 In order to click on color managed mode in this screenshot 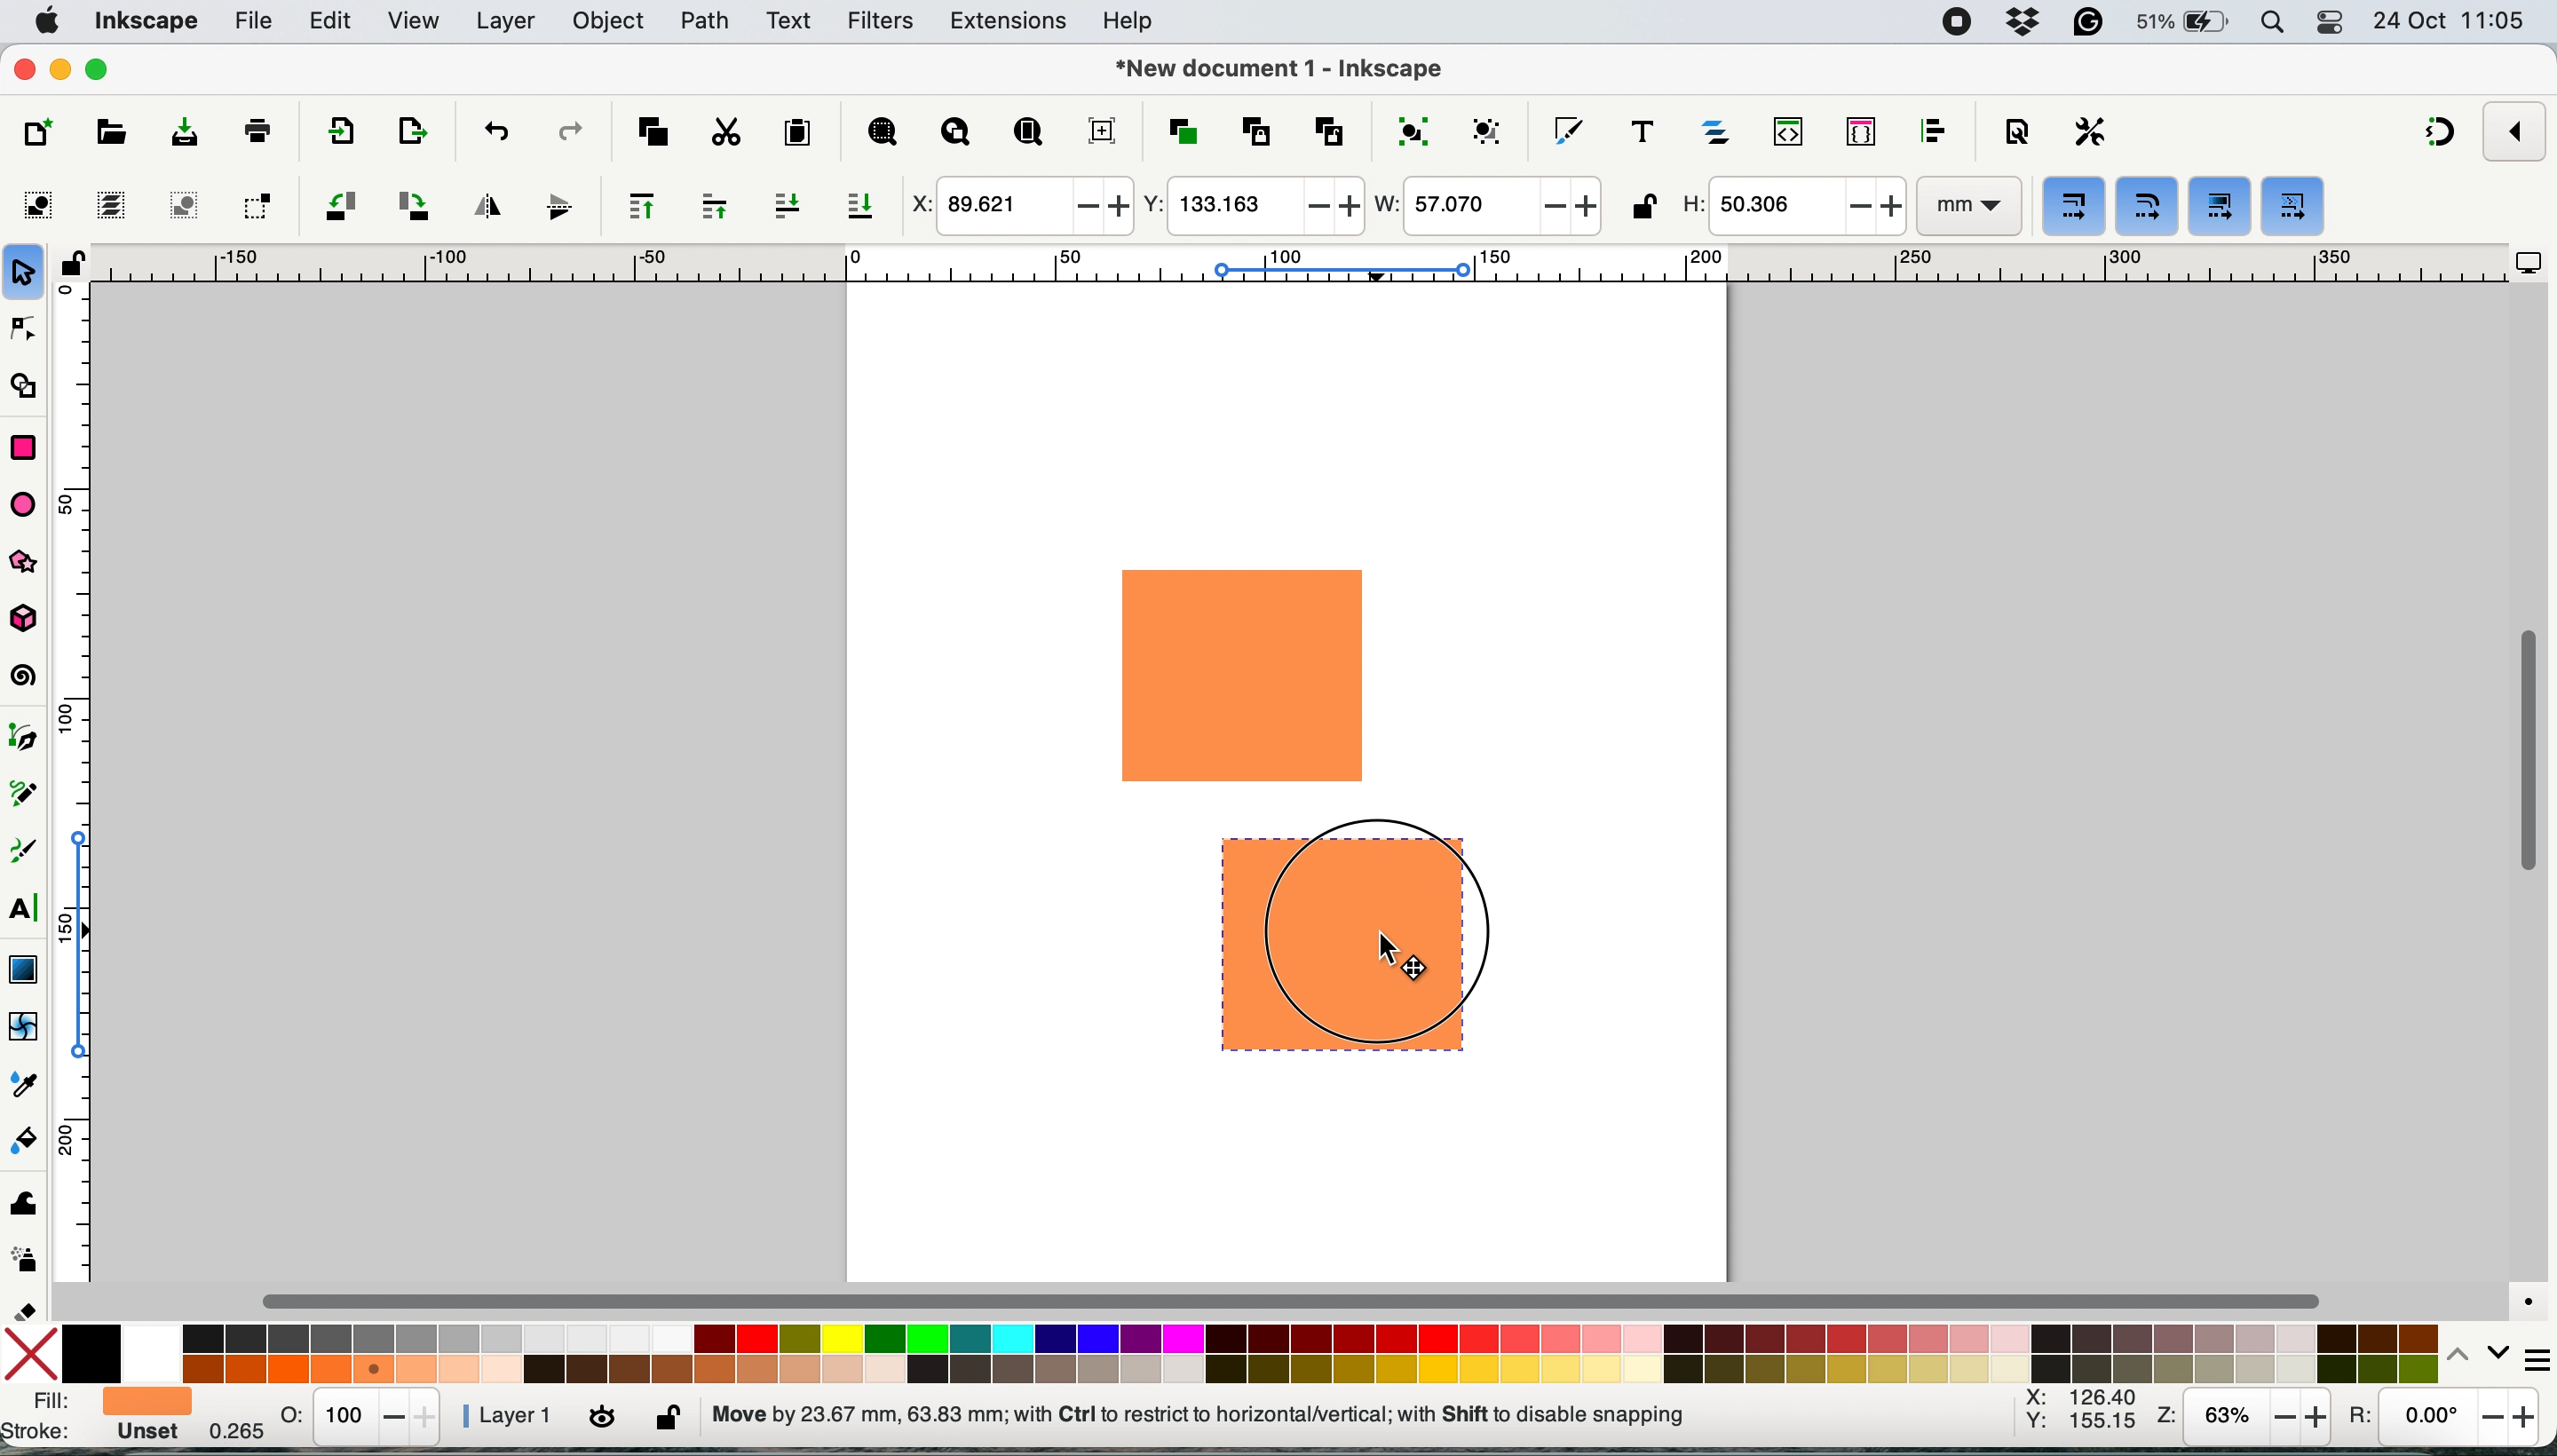, I will do `click(2521, 1295)`.